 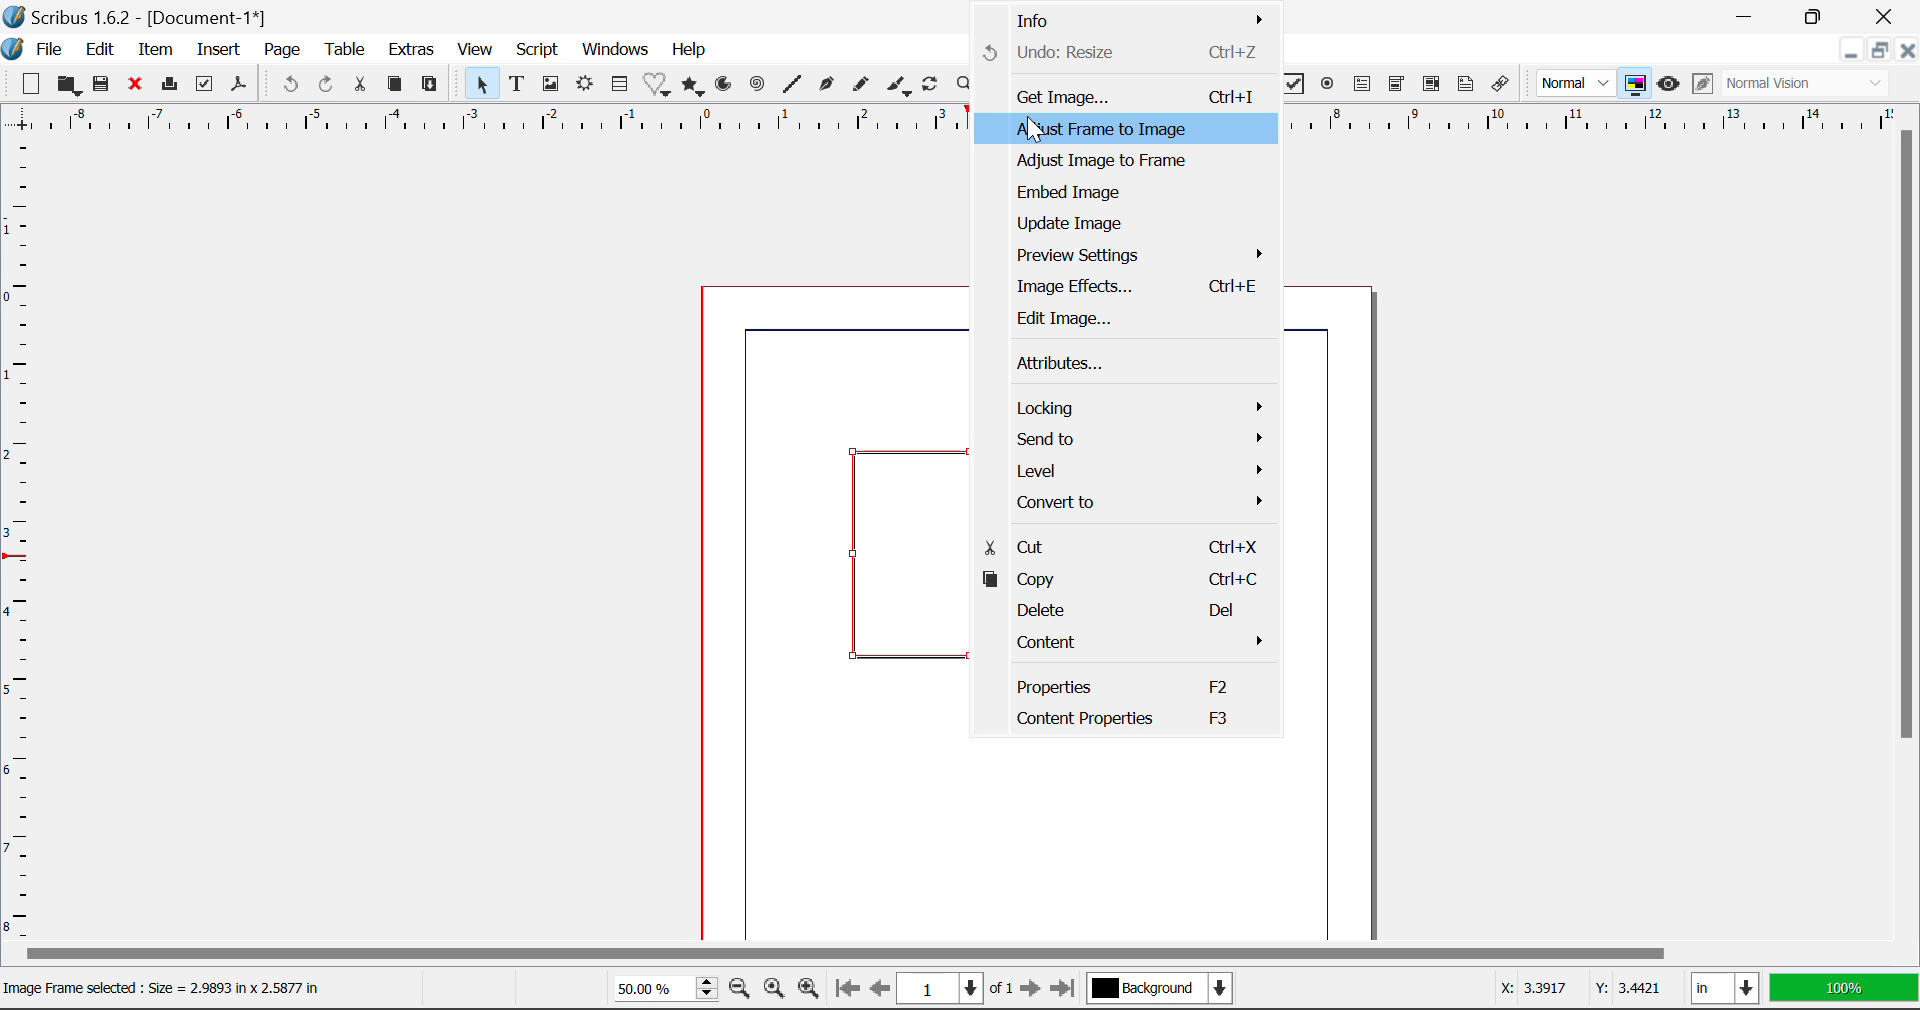 I want to click on Render Frame, so click(x=588, y=87).